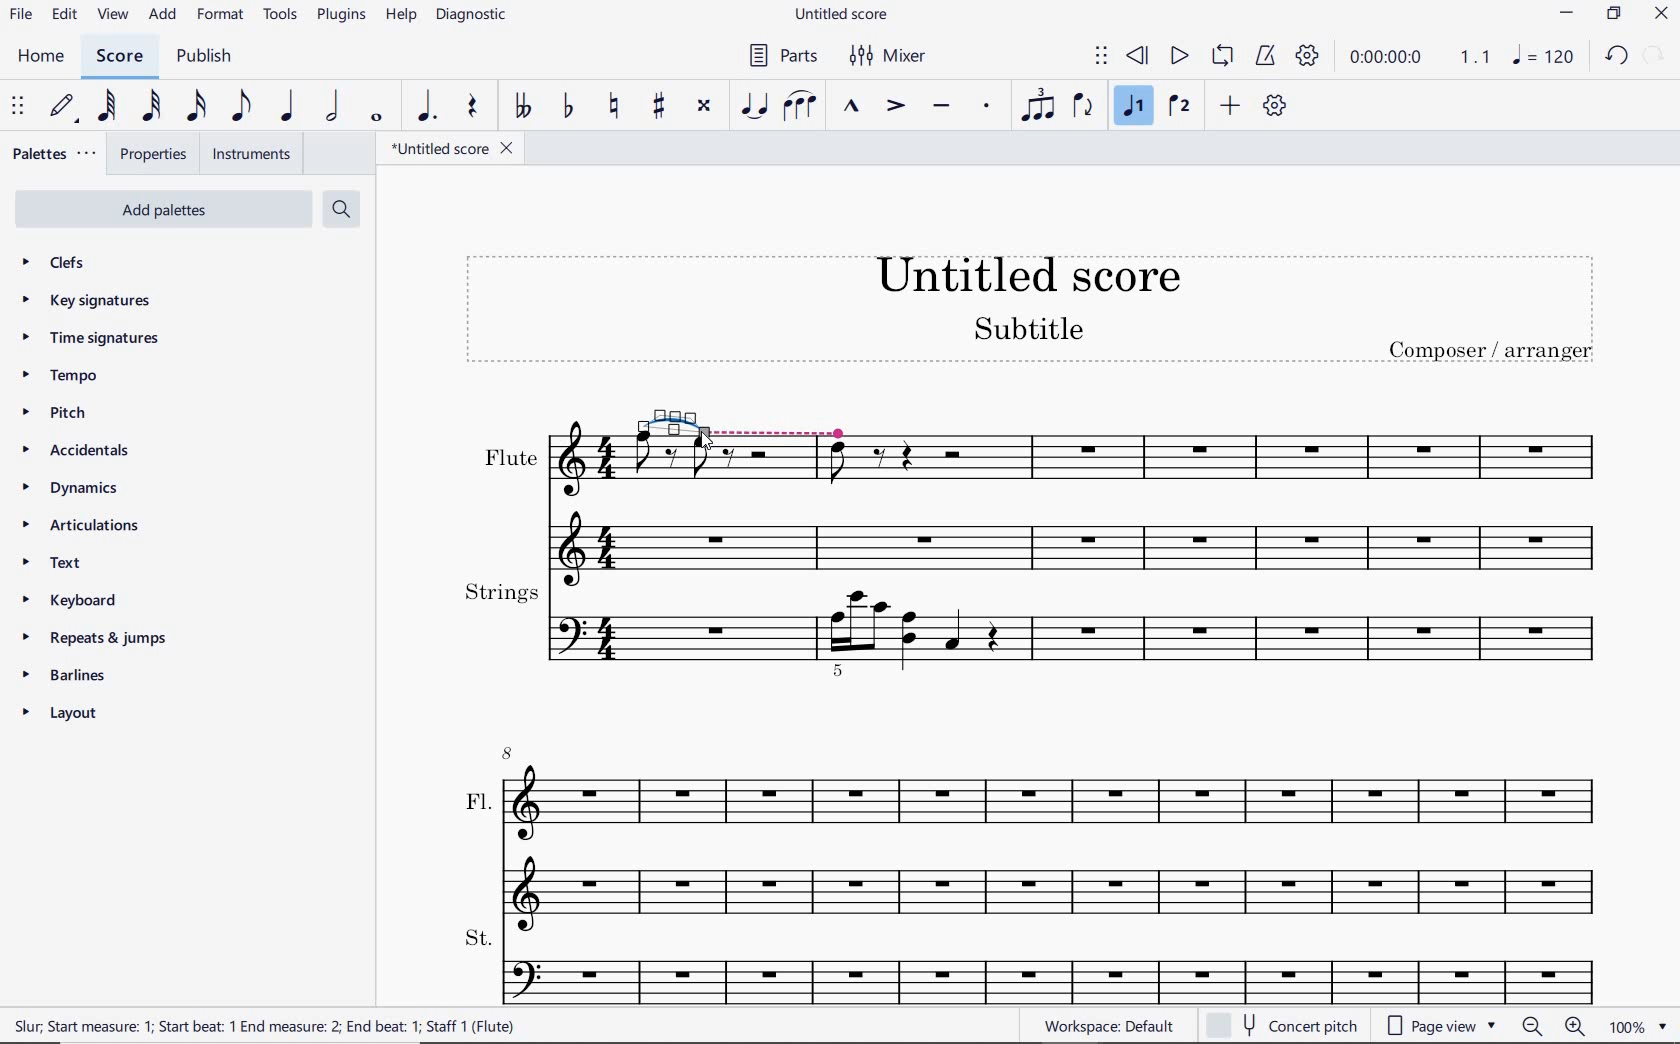 This screenshot has width=1680, height=1044. What do you see at coordinates (742, 418) in the screenshot?
I see `TIE LENGTH ADJUSTMENT` at bounding box center [742, 418].